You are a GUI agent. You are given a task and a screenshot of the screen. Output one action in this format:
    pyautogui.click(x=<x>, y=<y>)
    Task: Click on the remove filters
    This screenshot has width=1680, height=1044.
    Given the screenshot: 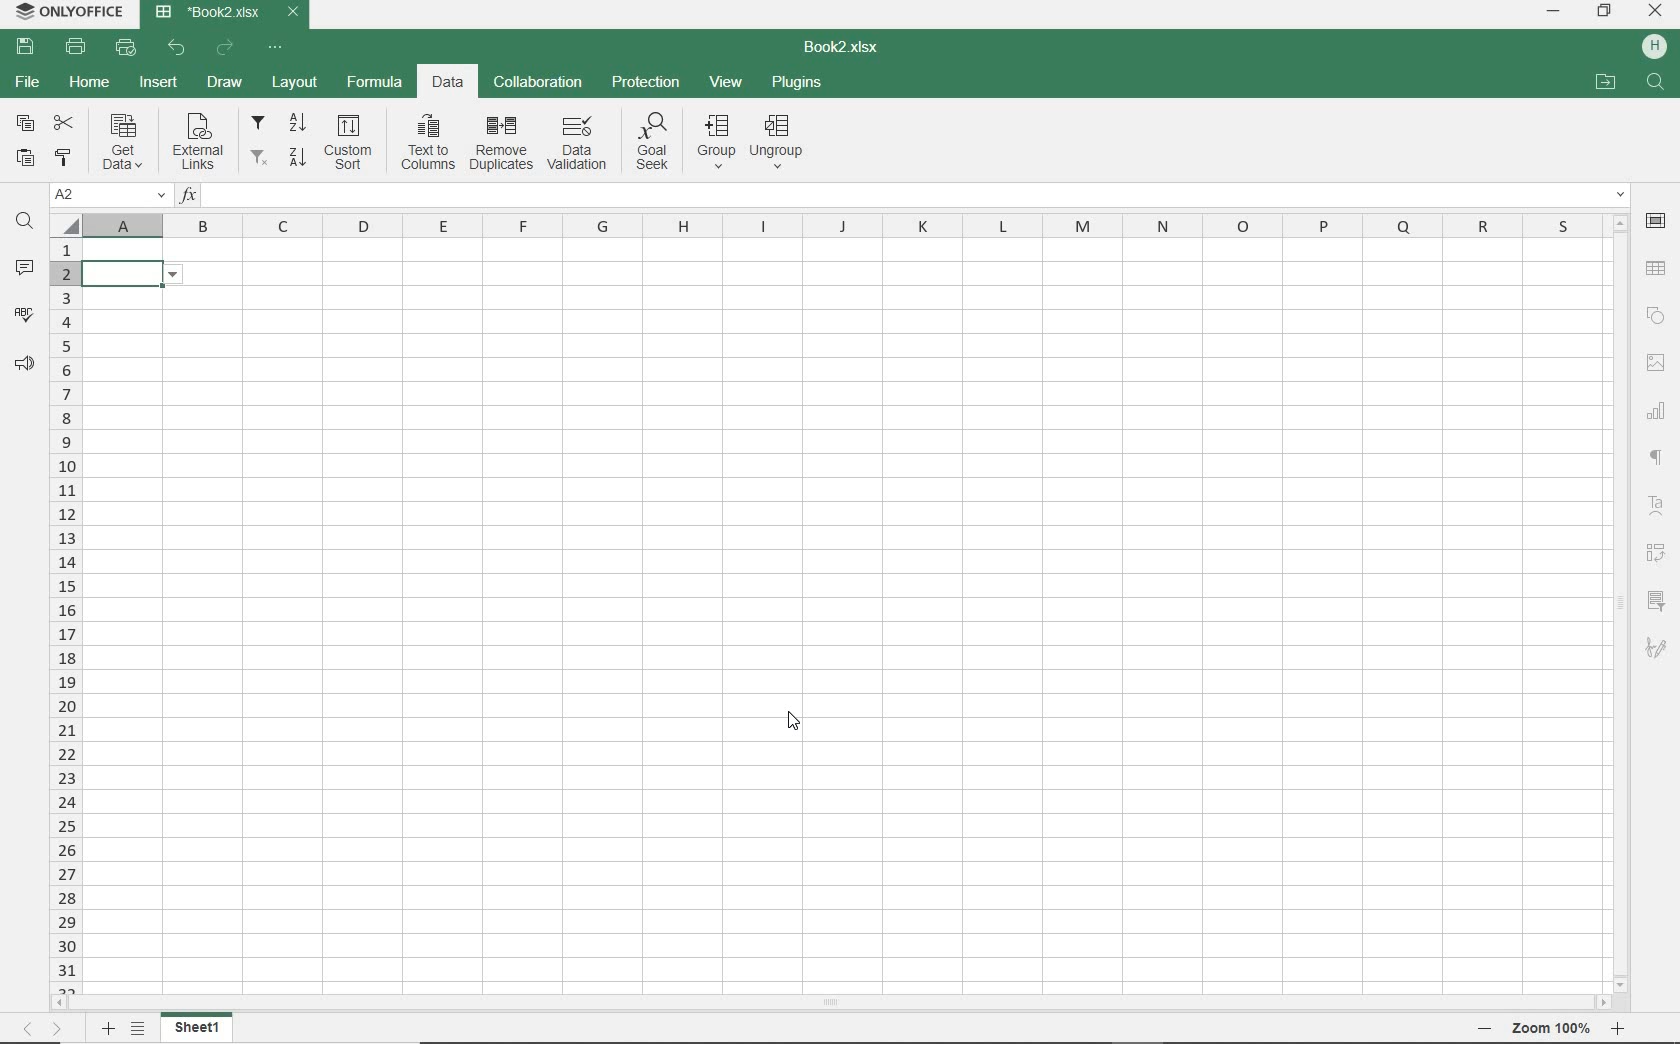 What is the action you would take?
    pyautogui.click(x=261, y=160)
    